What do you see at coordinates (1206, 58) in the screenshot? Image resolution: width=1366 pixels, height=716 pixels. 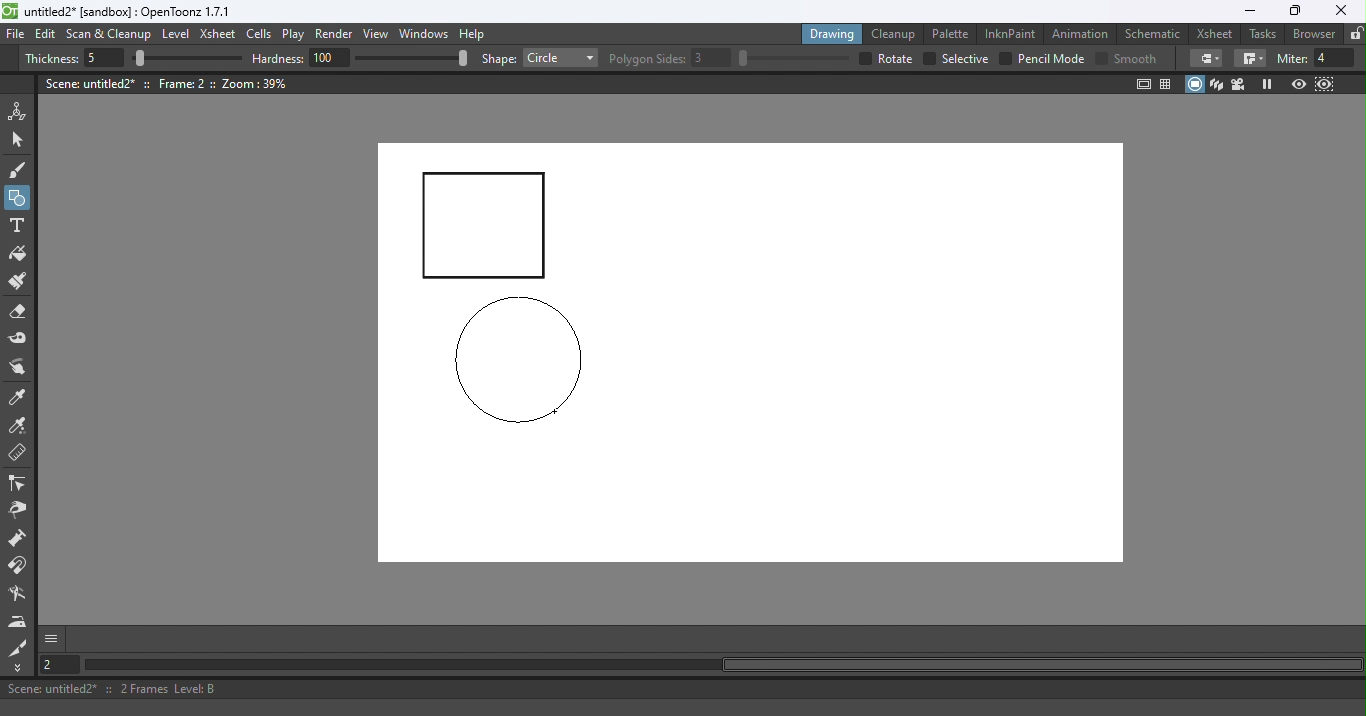 I see `Border corners` at bounding box center [1206, 58].